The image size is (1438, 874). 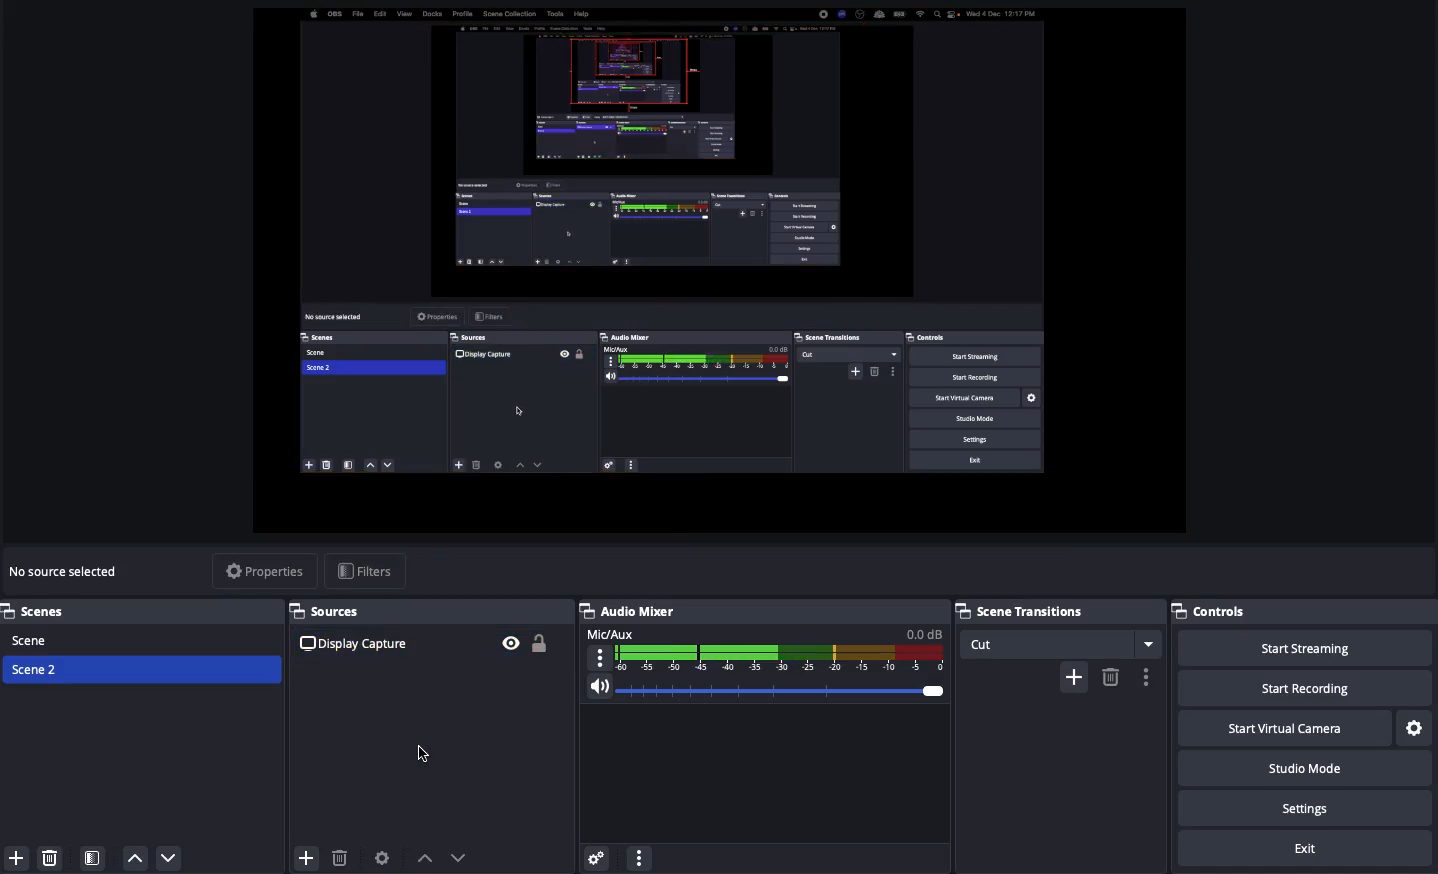 I want to click on Options, so click(x=641, y=857).